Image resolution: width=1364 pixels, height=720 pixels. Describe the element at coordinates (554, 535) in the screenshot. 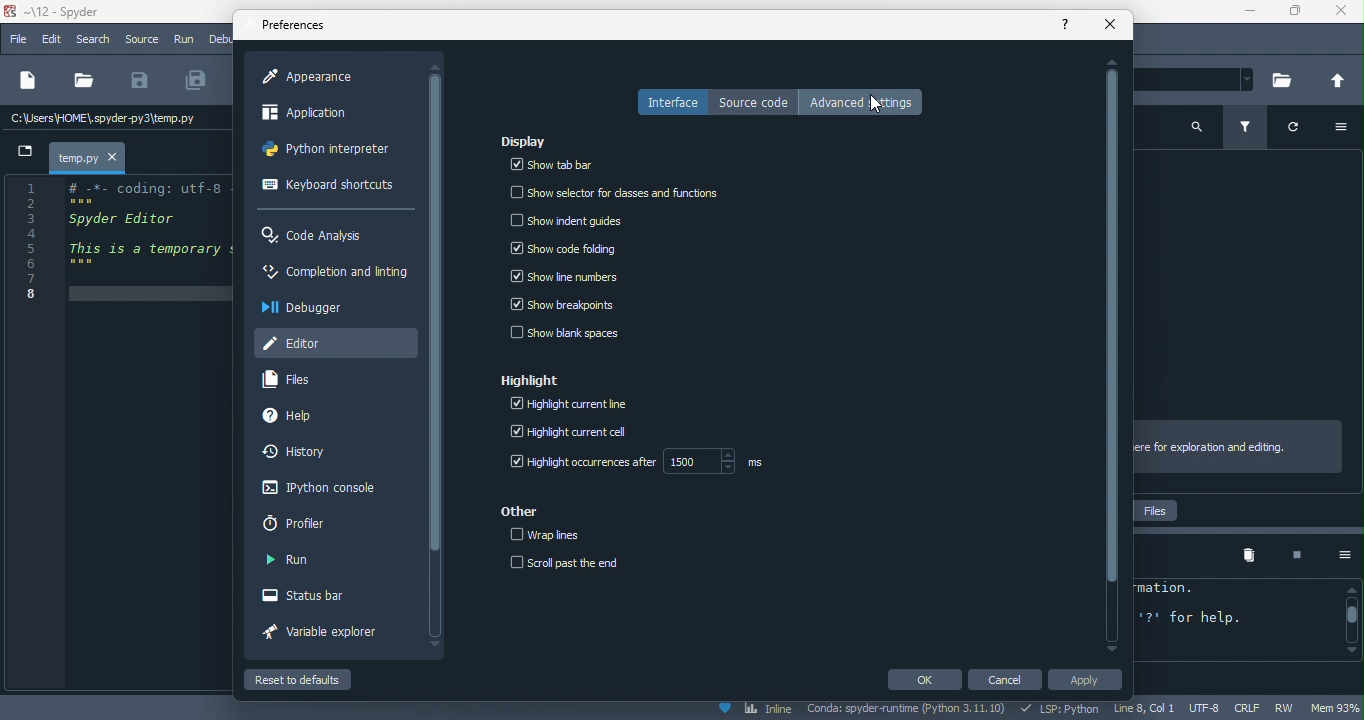

I see `wrap line` at that location.